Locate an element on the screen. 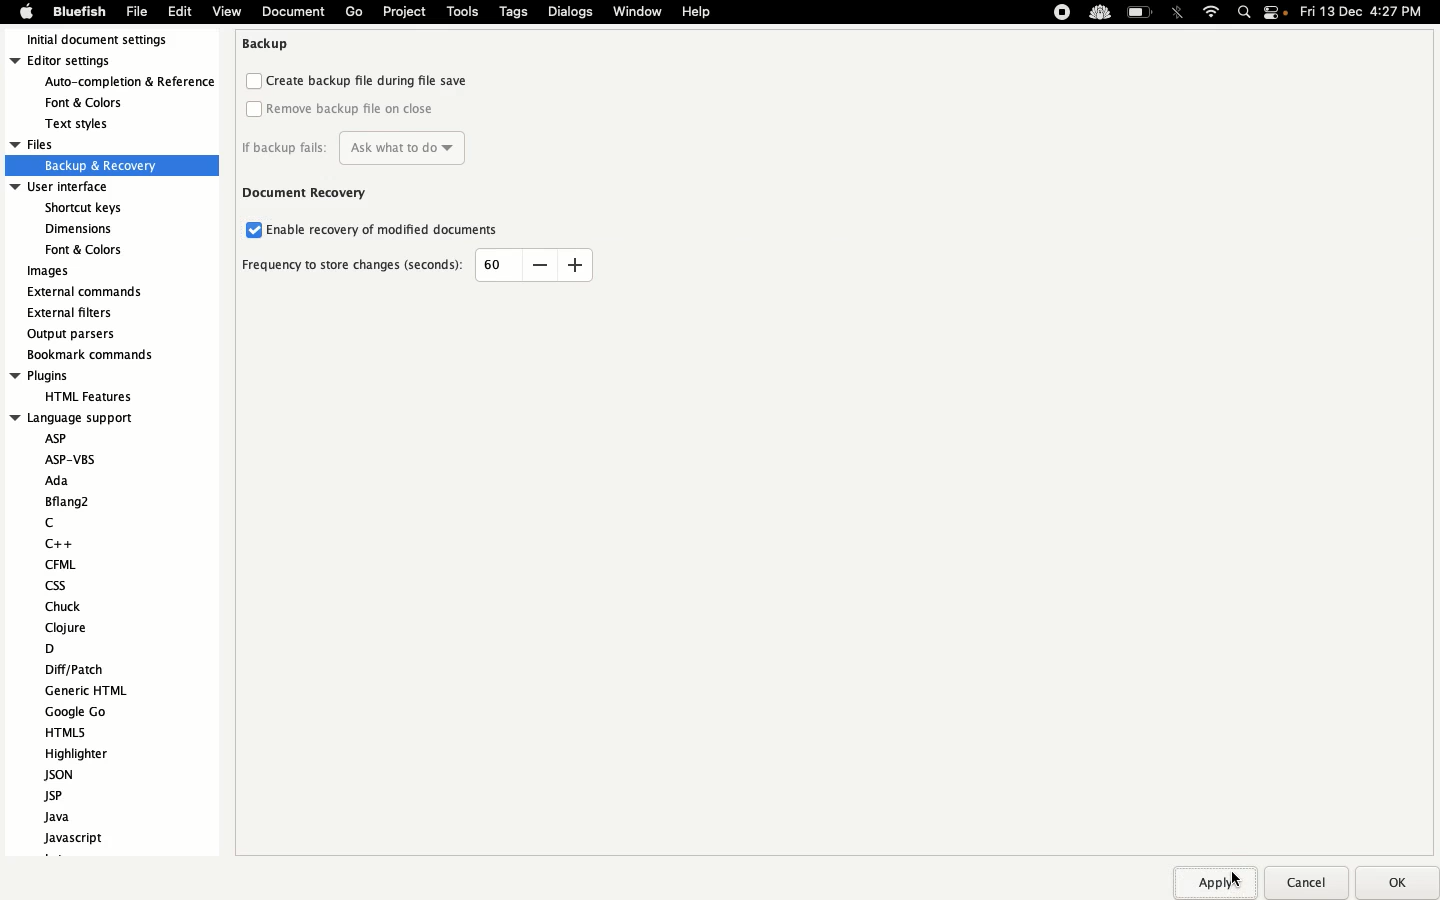 This screenshot has height=900, width=1440. Remove backup file on the close is located at coordinates (343, 109).